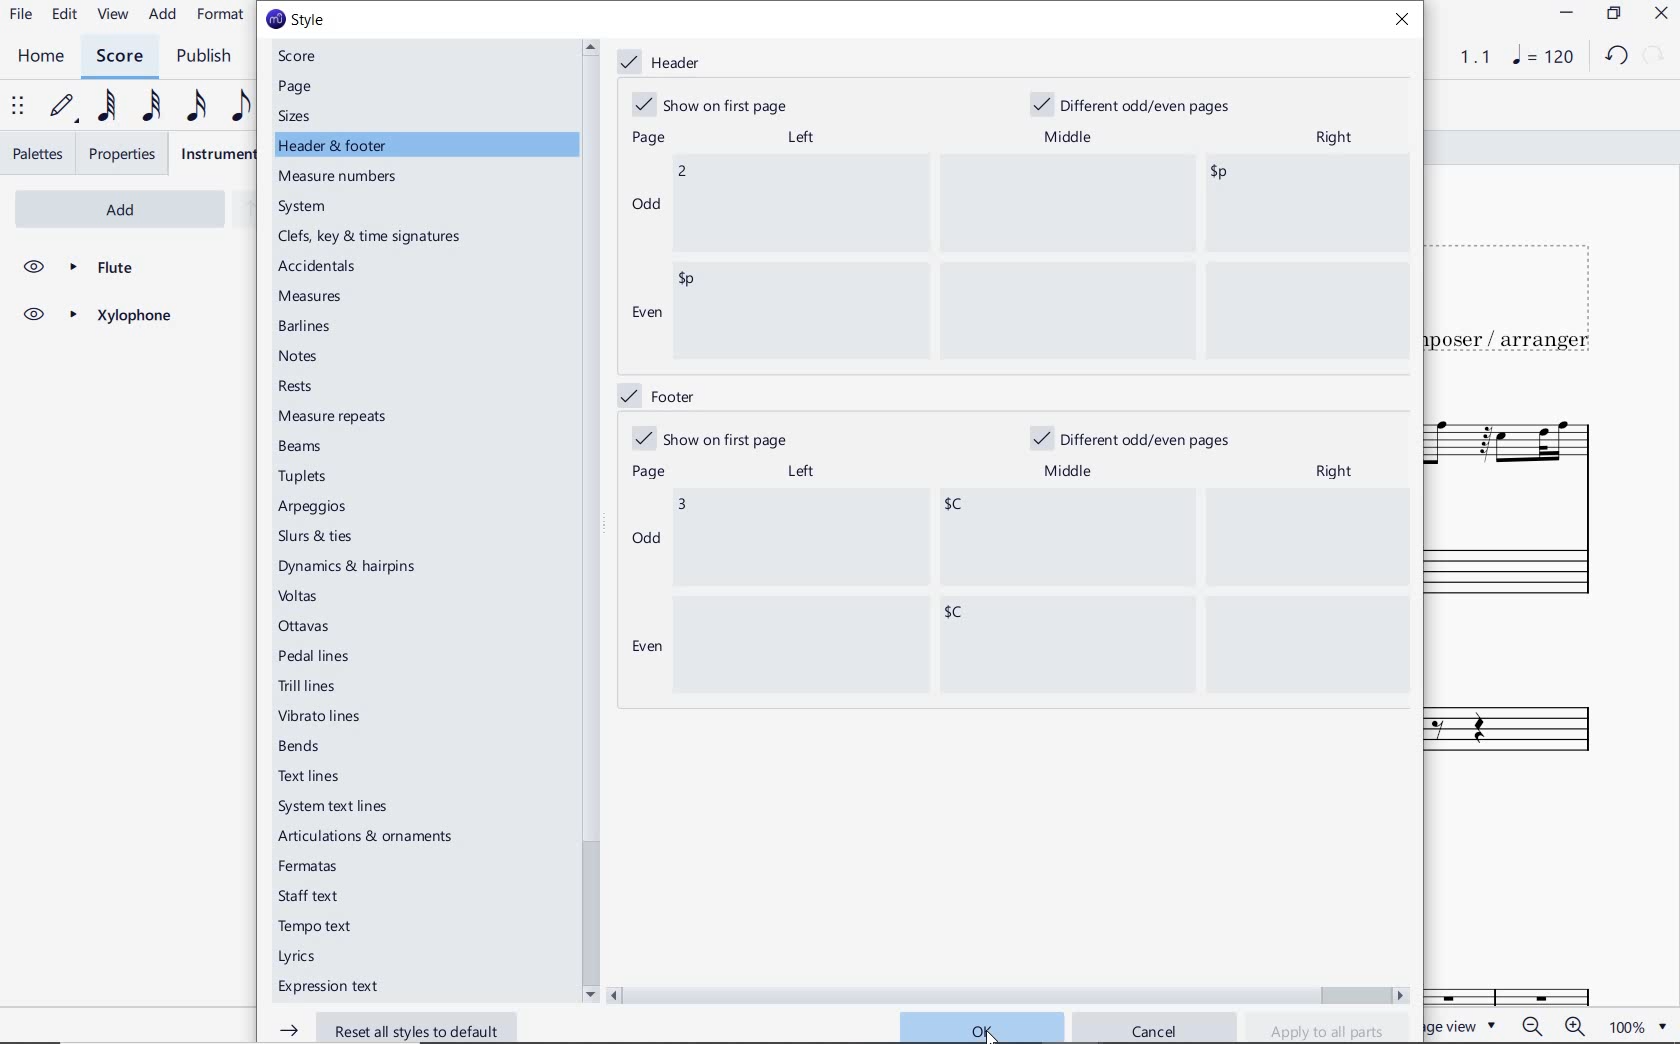 This screenshot has height=1044, width=1680. Describe the element at coordinates (96, 318) in the screenshot. I see `XYLOPHONE` at that location.